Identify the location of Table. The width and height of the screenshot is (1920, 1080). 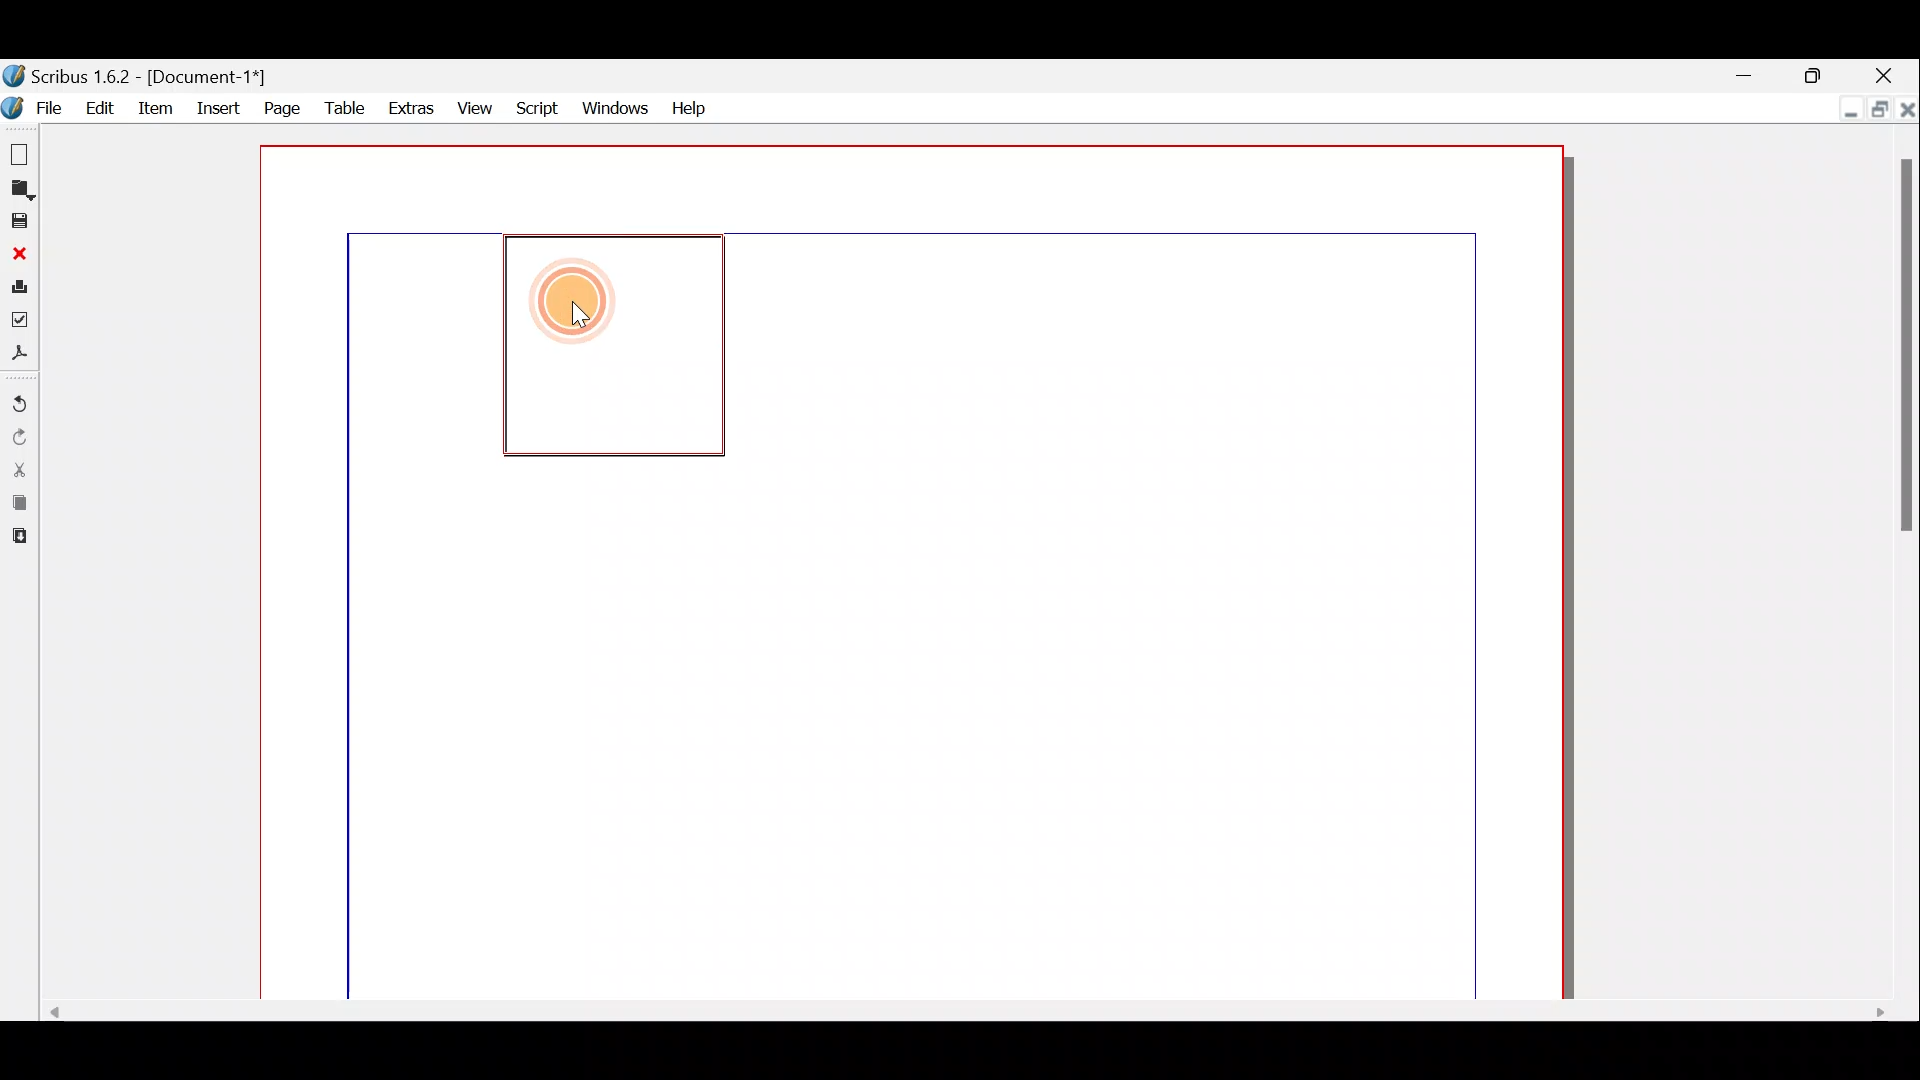
(343, 110).